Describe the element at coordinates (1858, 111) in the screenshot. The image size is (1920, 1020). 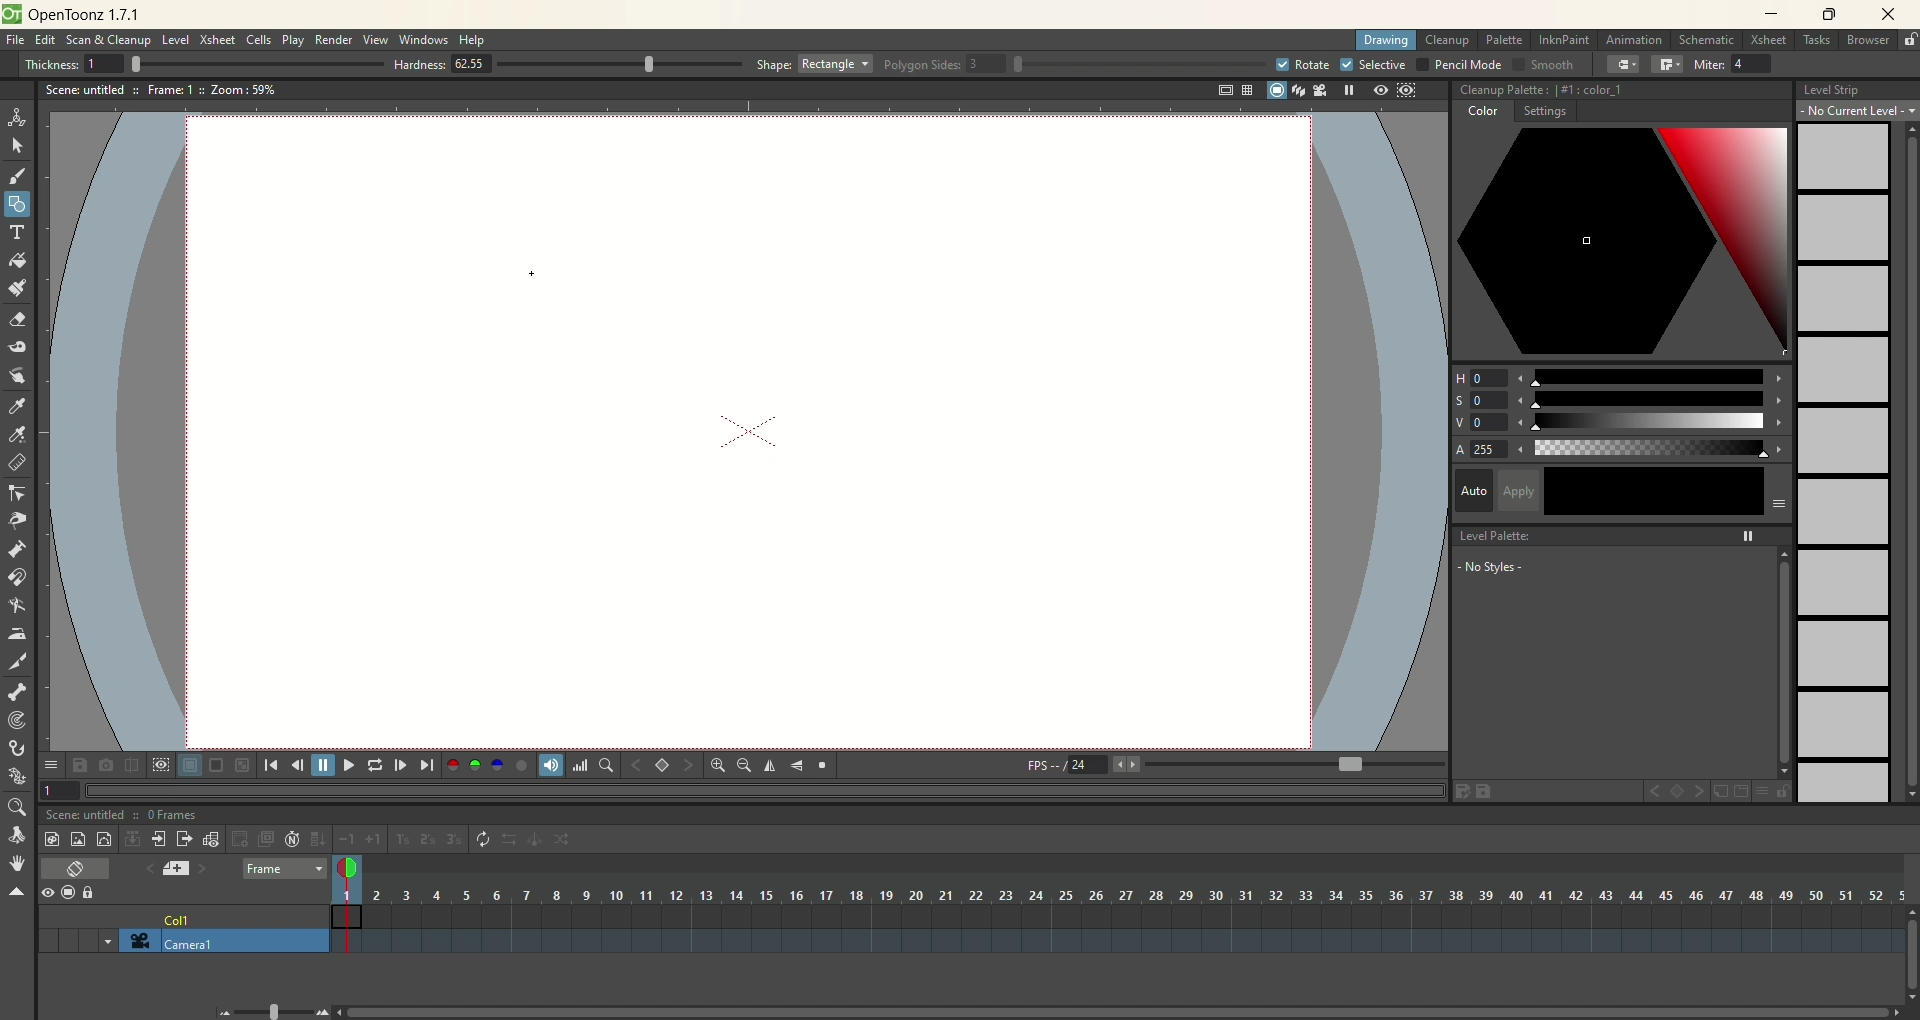
I see `no current level` at that location.